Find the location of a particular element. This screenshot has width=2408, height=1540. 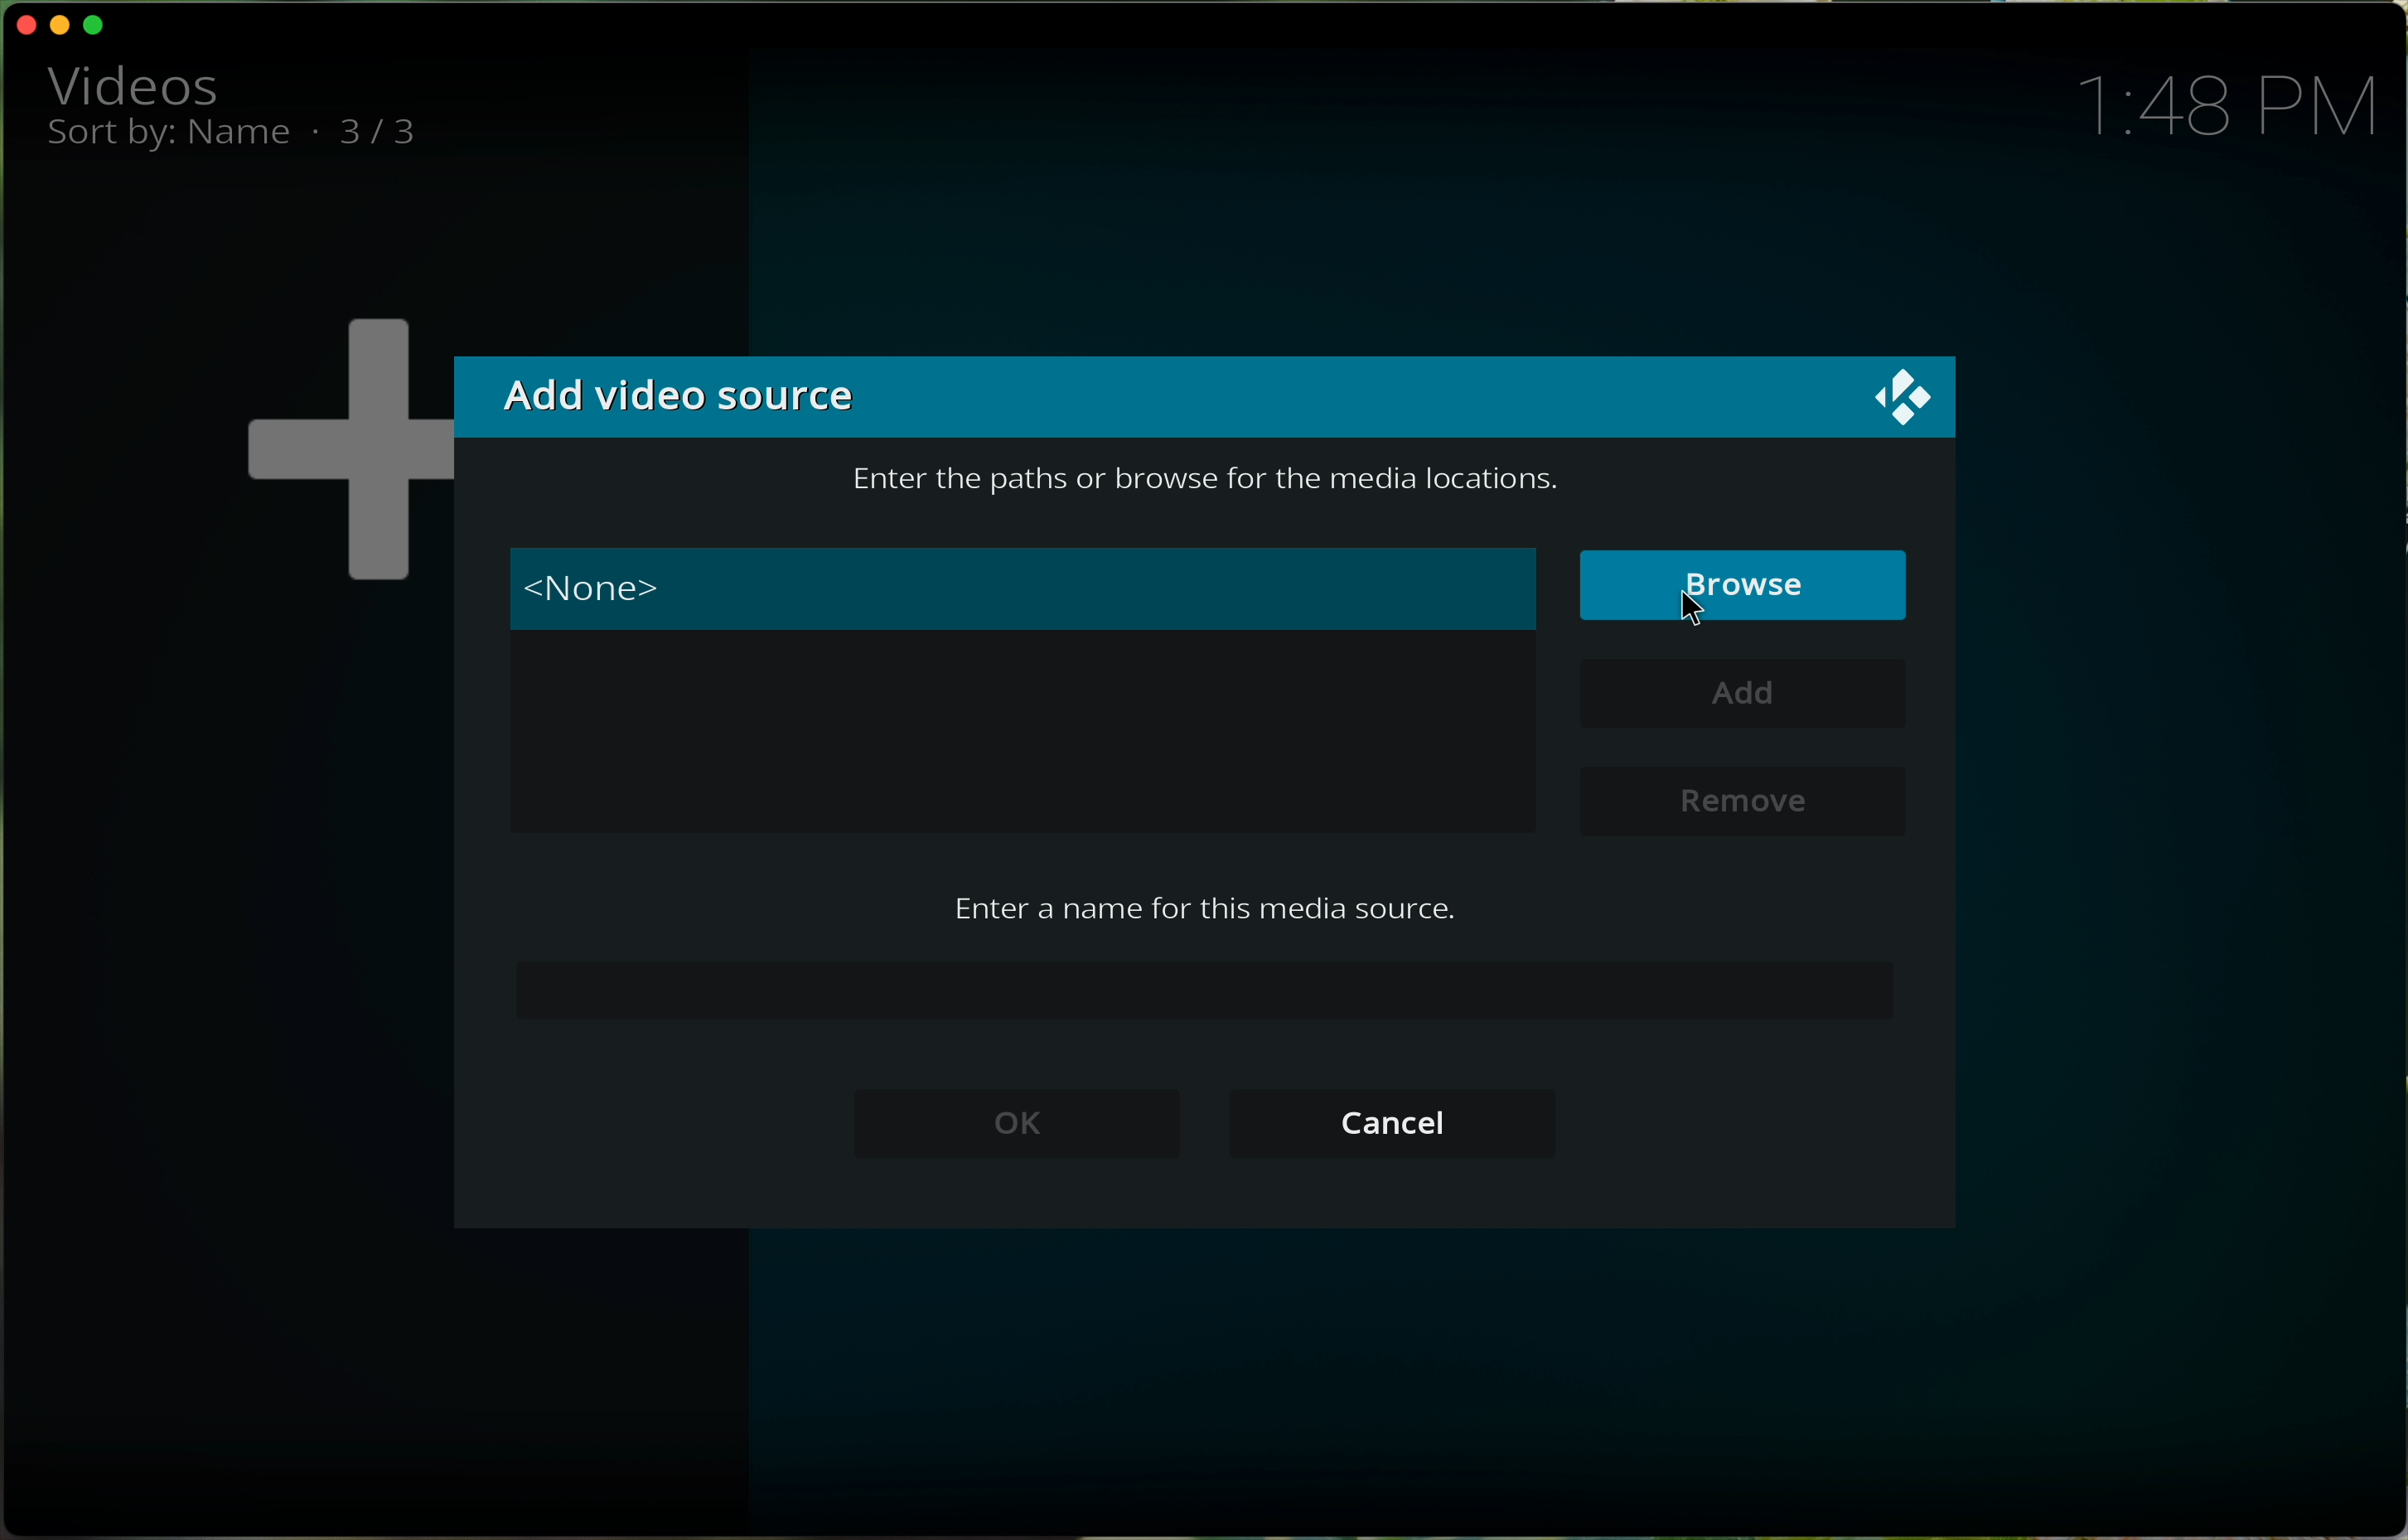

add button is located at coordinates (1750, 696).